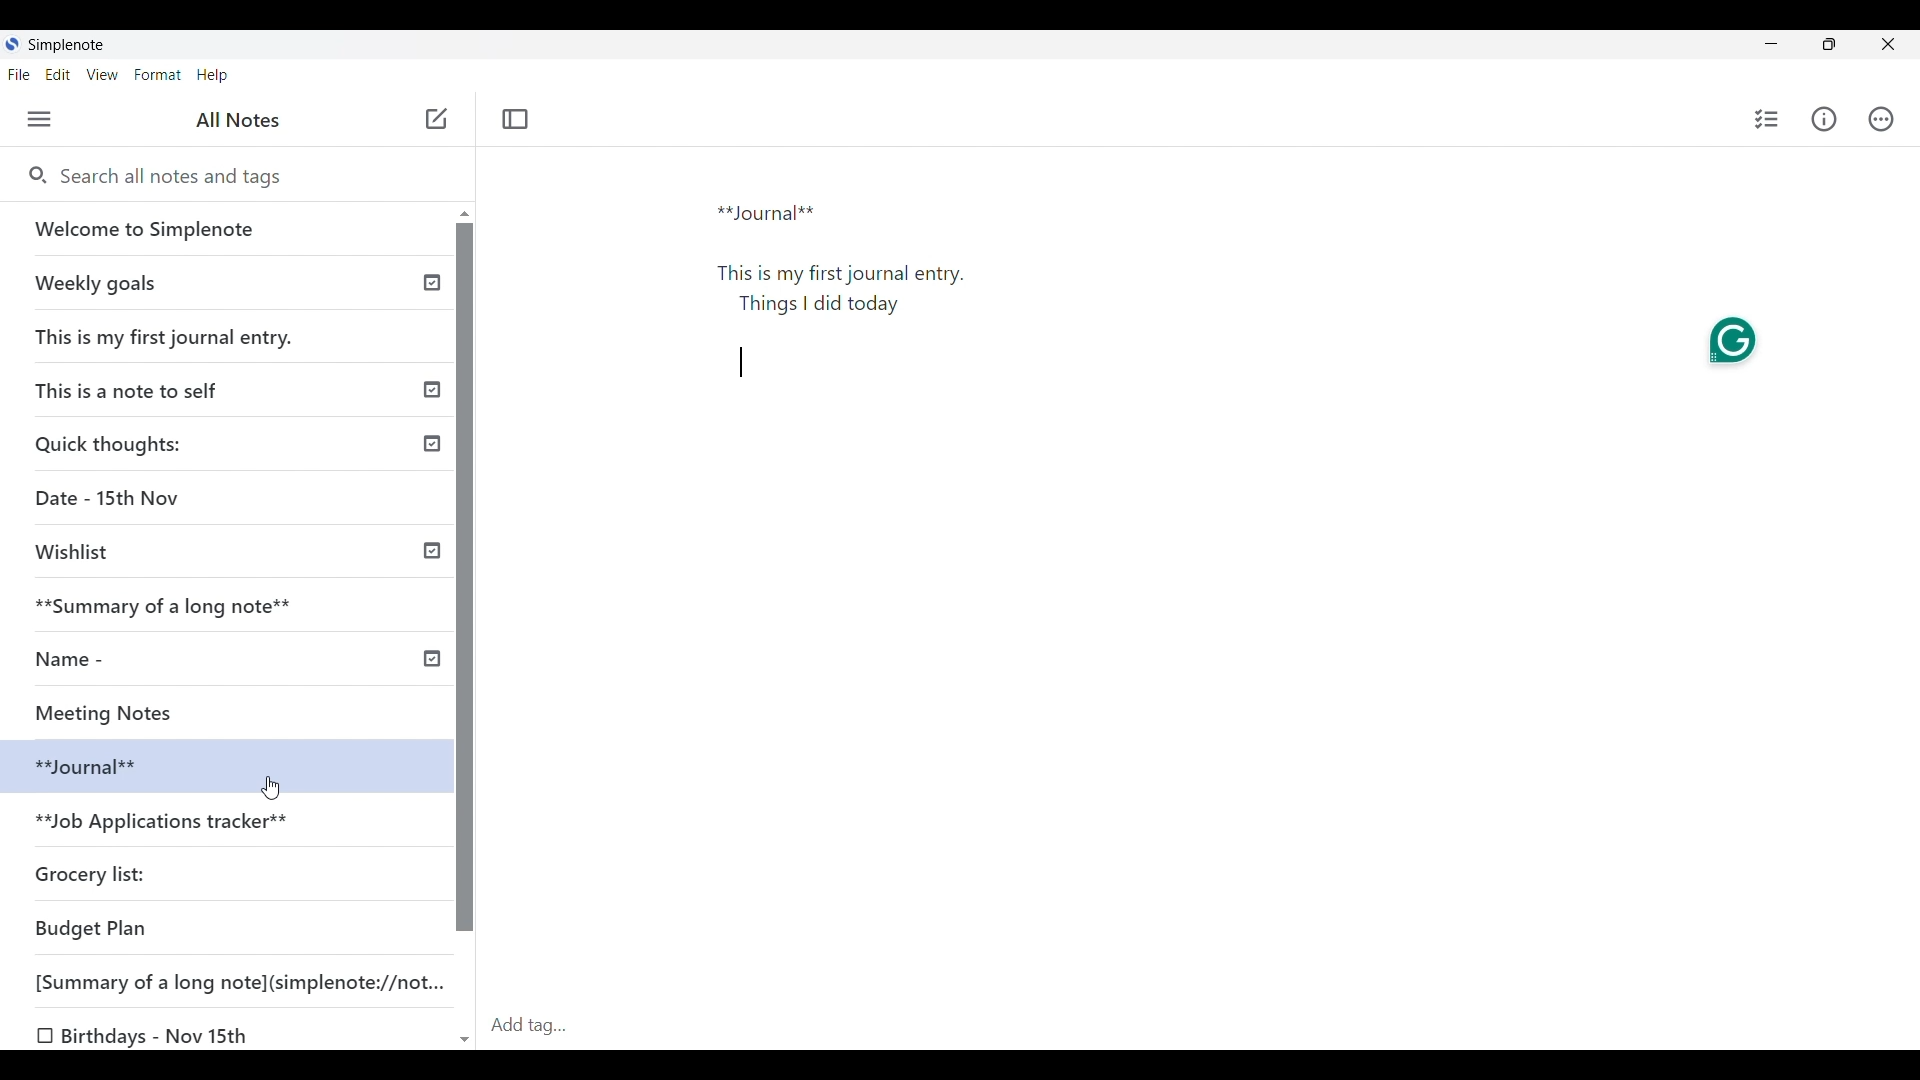  Describe the element at coordinates (39, 119) in the screenshot. I see `Menu` at that location.